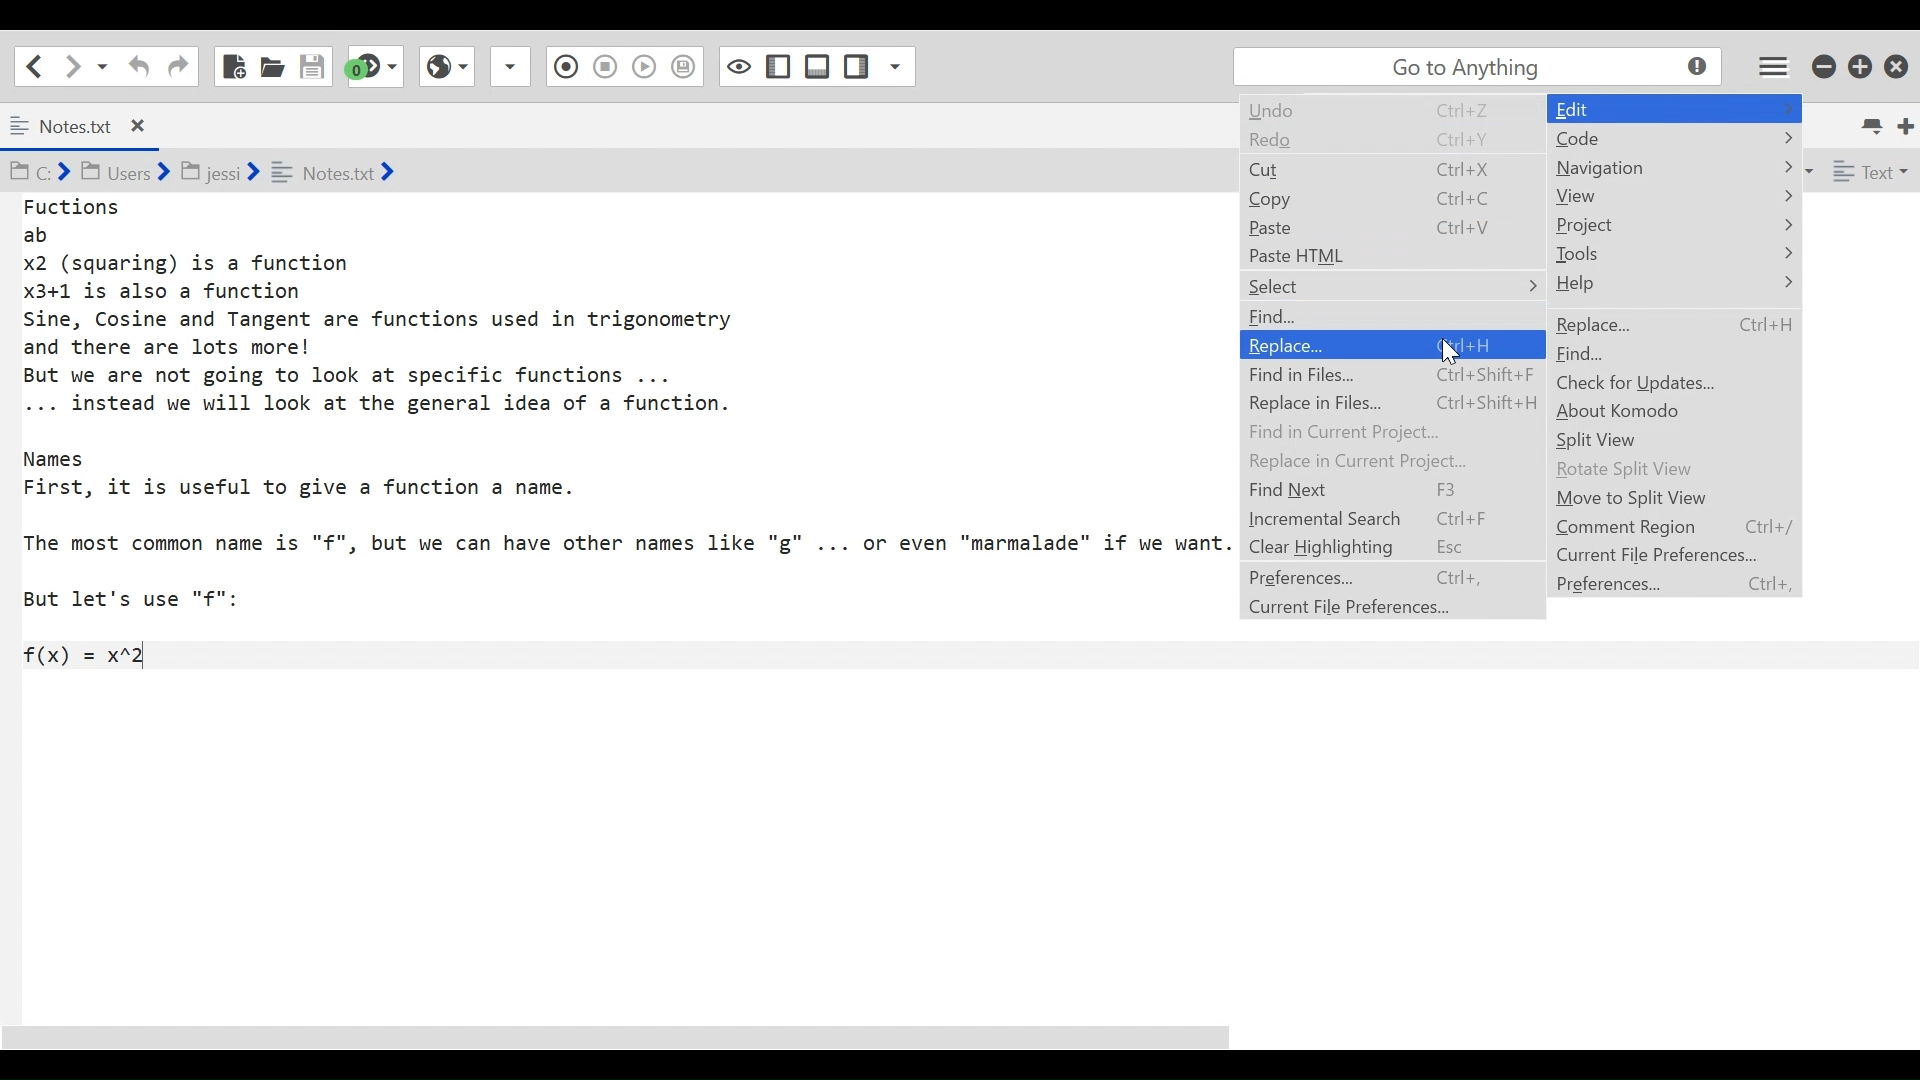  I want to click on Play Last Macro, so click(446, 64).